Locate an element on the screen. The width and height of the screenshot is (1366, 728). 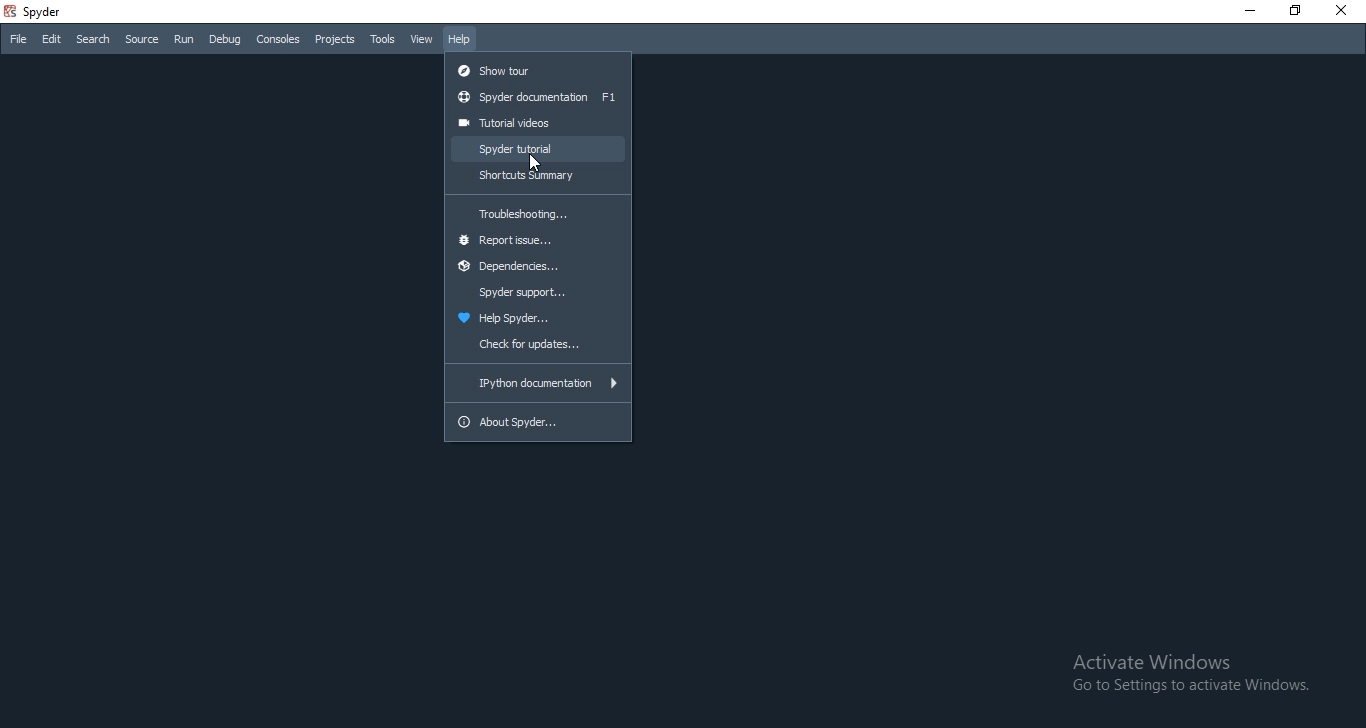
Restore is located at coordinates (1298, 12).